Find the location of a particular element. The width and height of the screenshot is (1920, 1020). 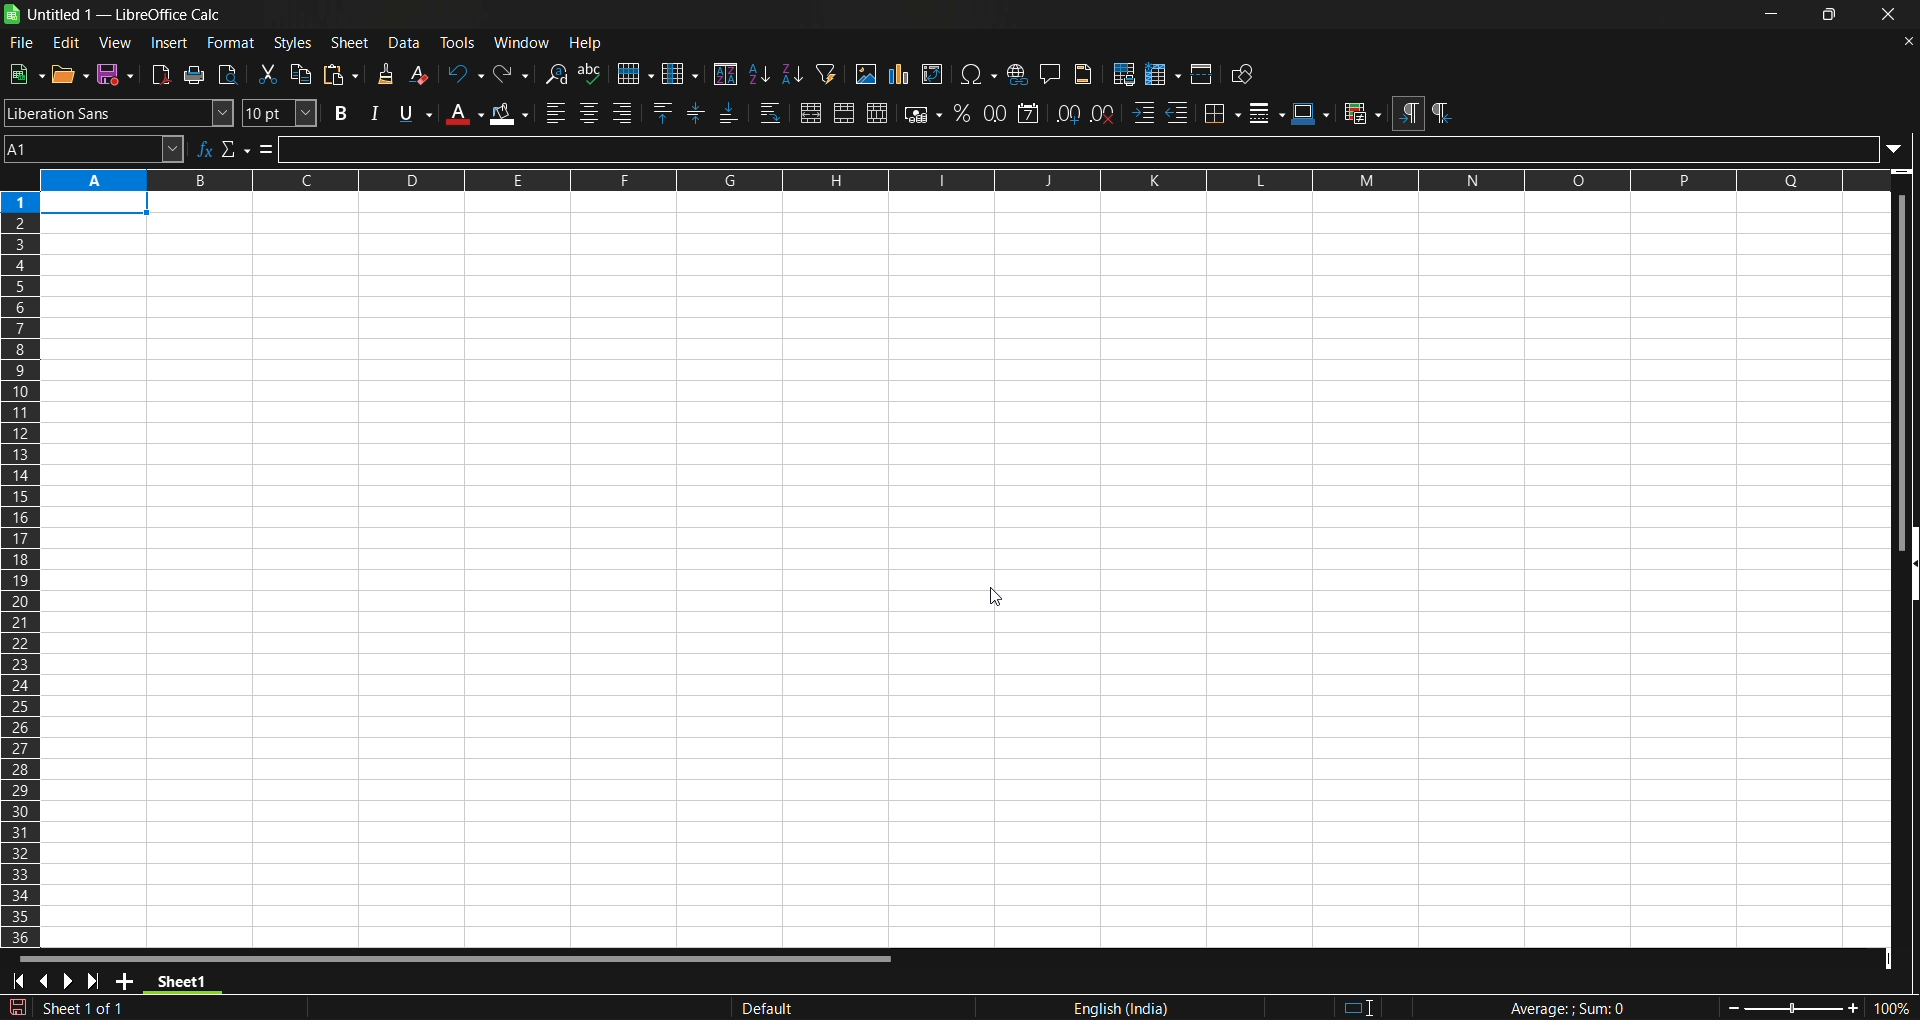

font name is located at coordinates (119, 112).